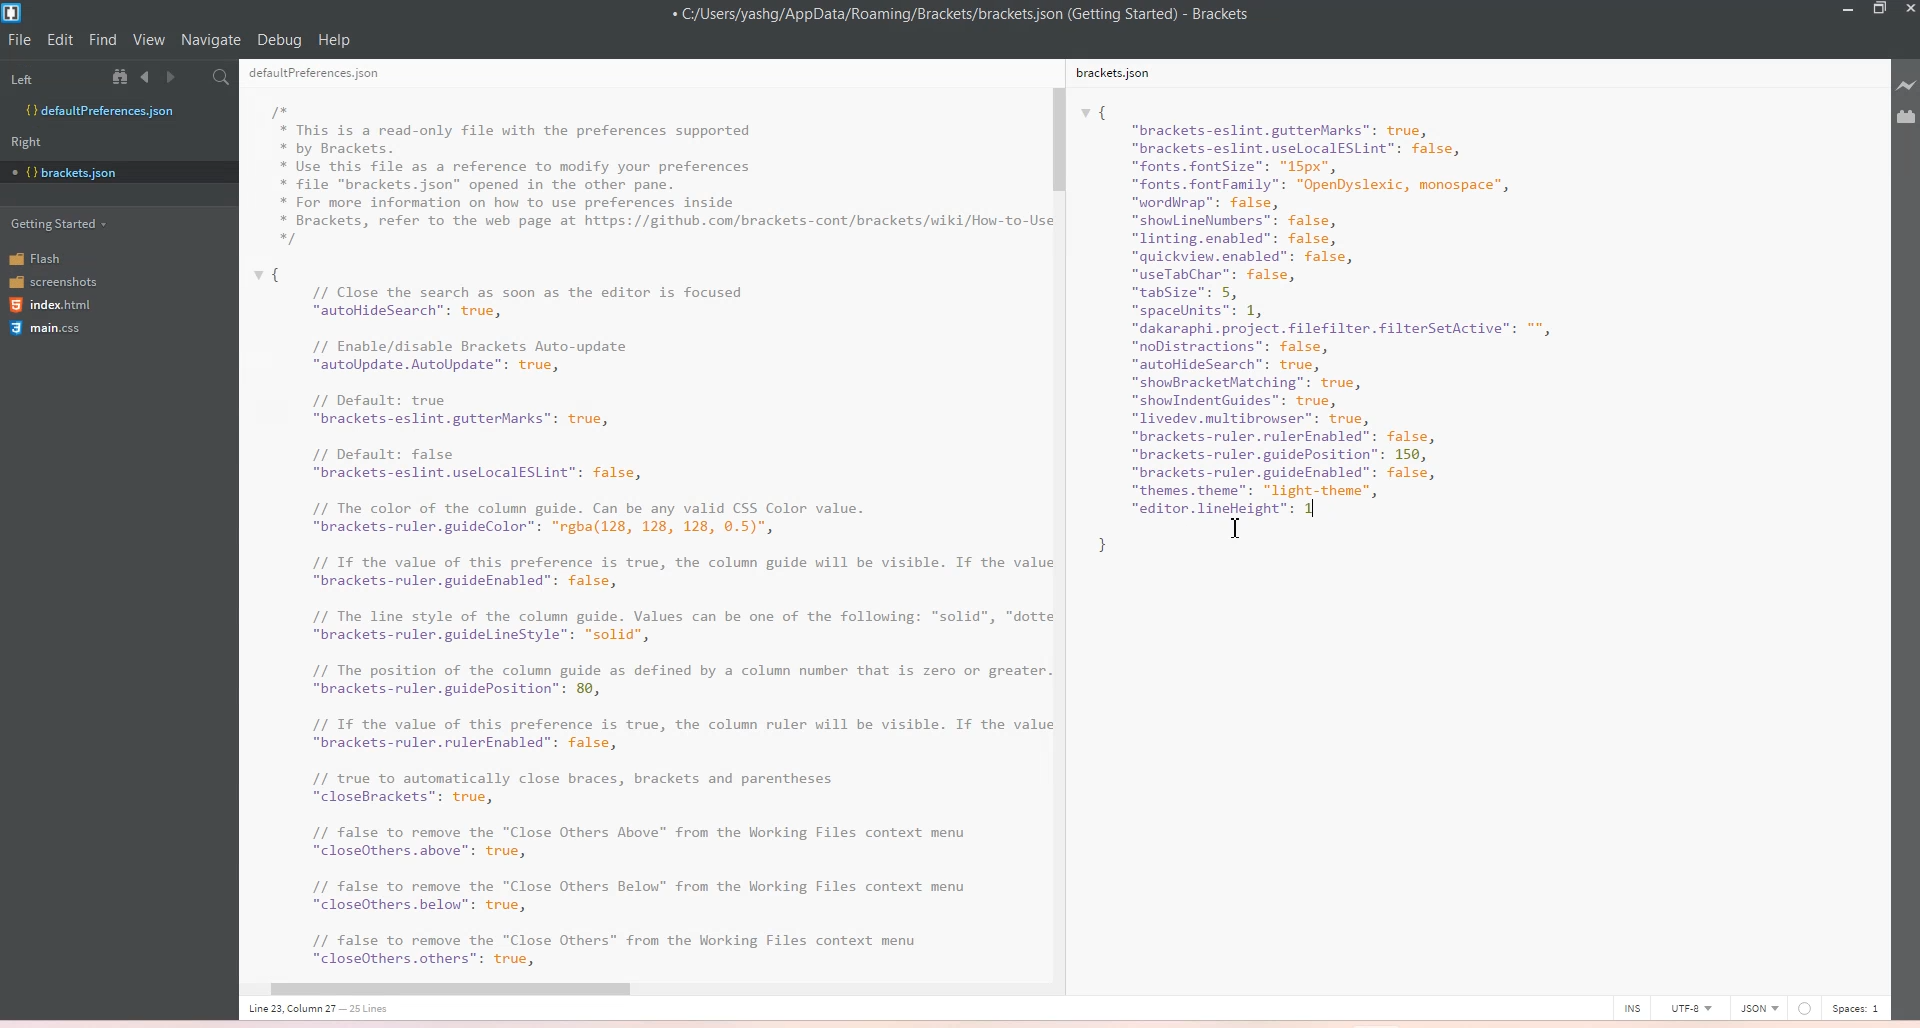 The image size is (1920, 1028). Describe the element at coordinates (1240, 530) in the screenshot. I see `Text Cursor` at that location.